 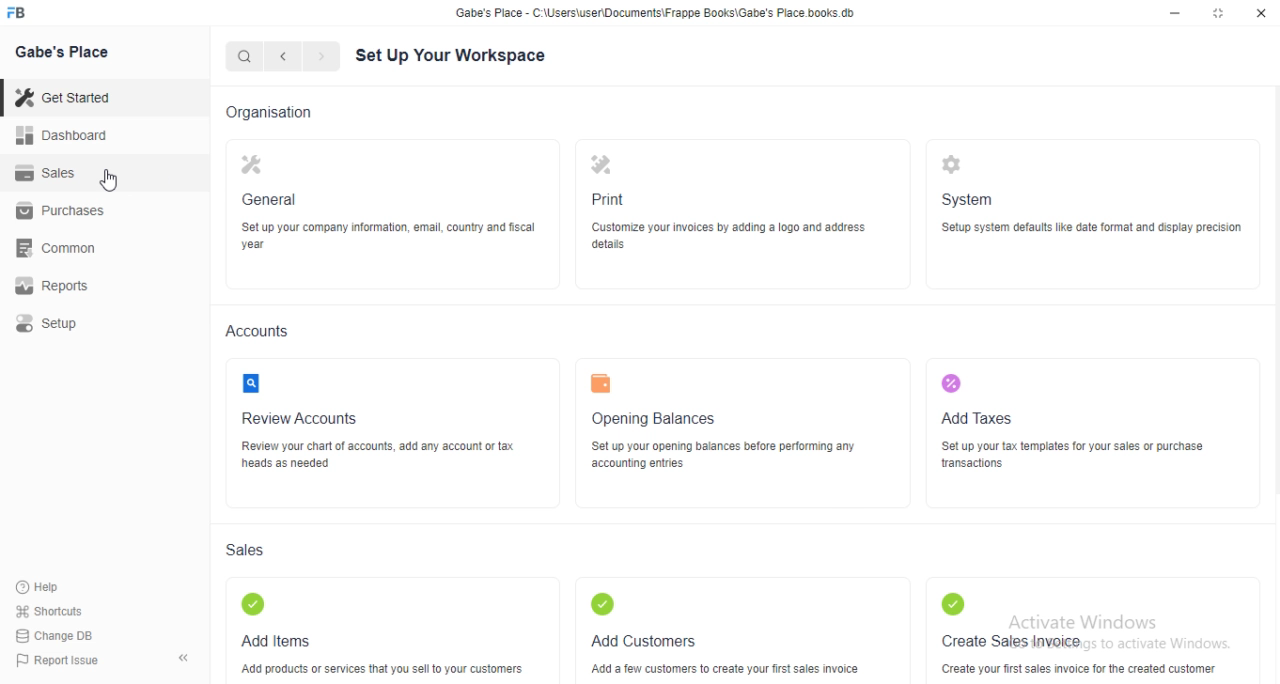 I want to click on Create your first sales invoice for the created customer, so click(x=1079, y=669).